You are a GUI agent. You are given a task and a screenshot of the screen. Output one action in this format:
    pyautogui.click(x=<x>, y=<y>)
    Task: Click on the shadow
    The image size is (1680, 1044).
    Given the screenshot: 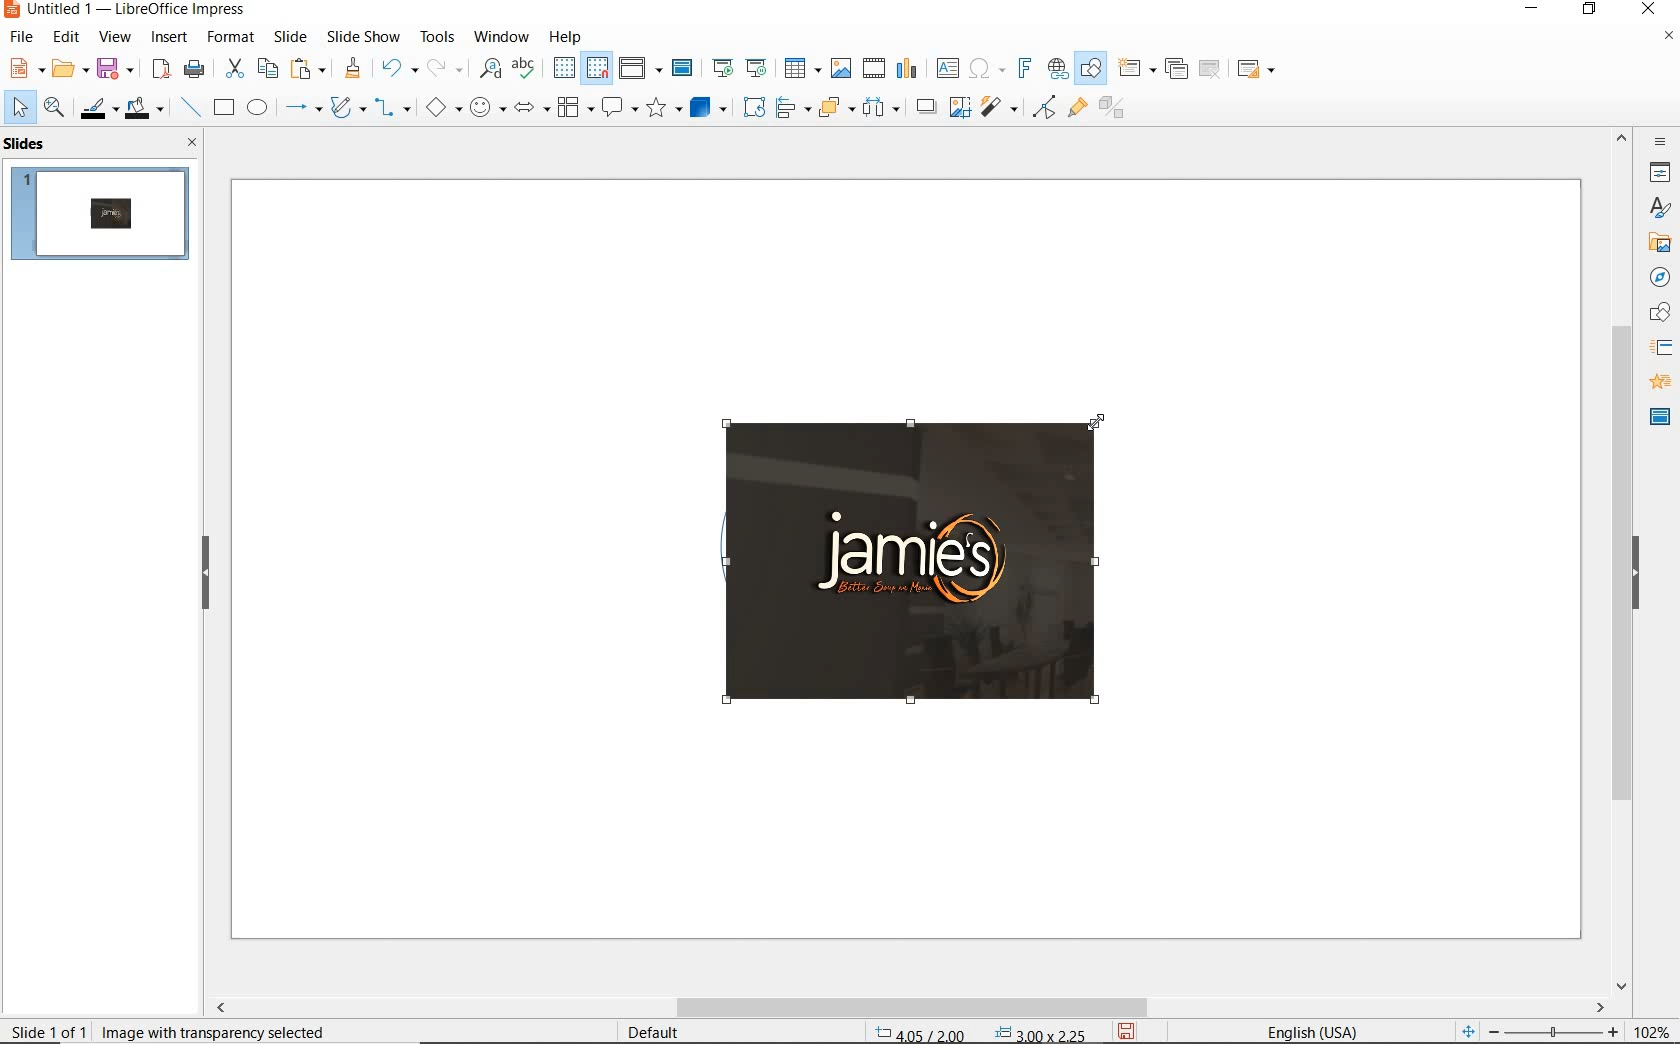 What is the action you would take?
    pyautogui.click(x=925, y=105)
    